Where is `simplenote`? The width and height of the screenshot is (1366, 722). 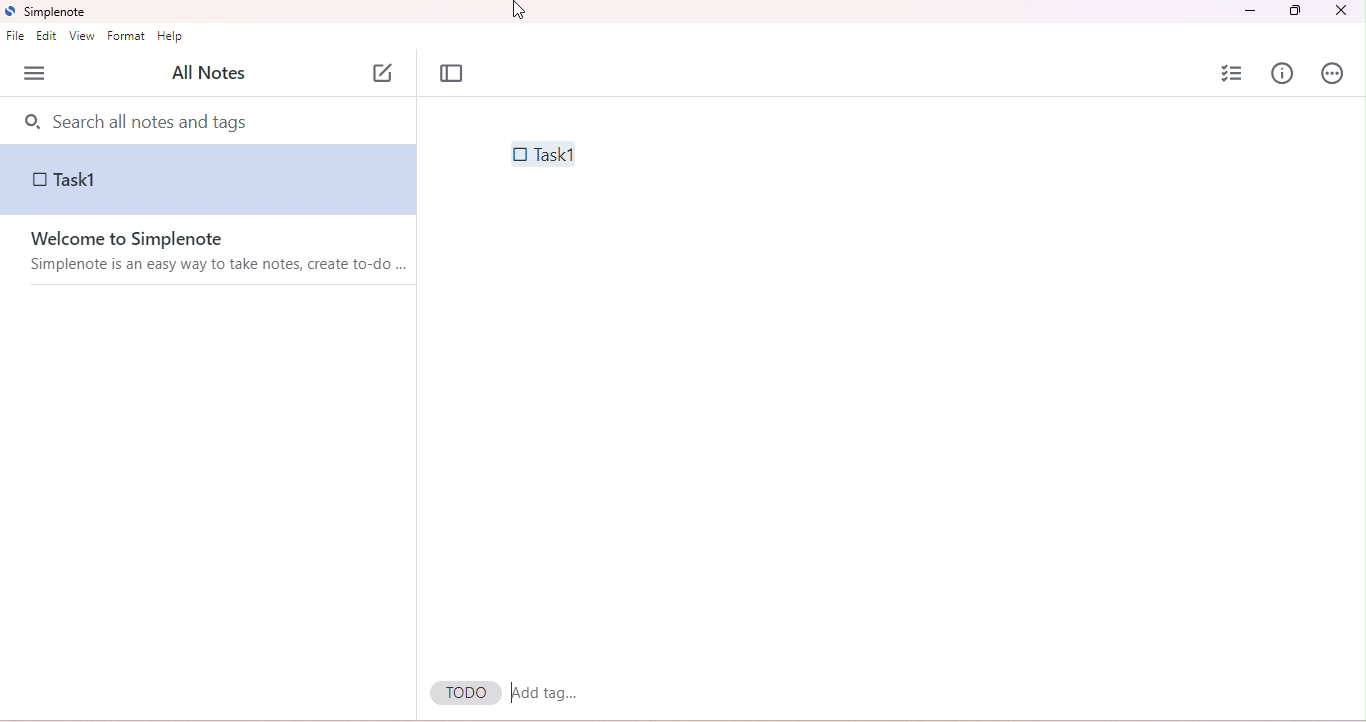
simplenote is located at coordinates (54, 13).